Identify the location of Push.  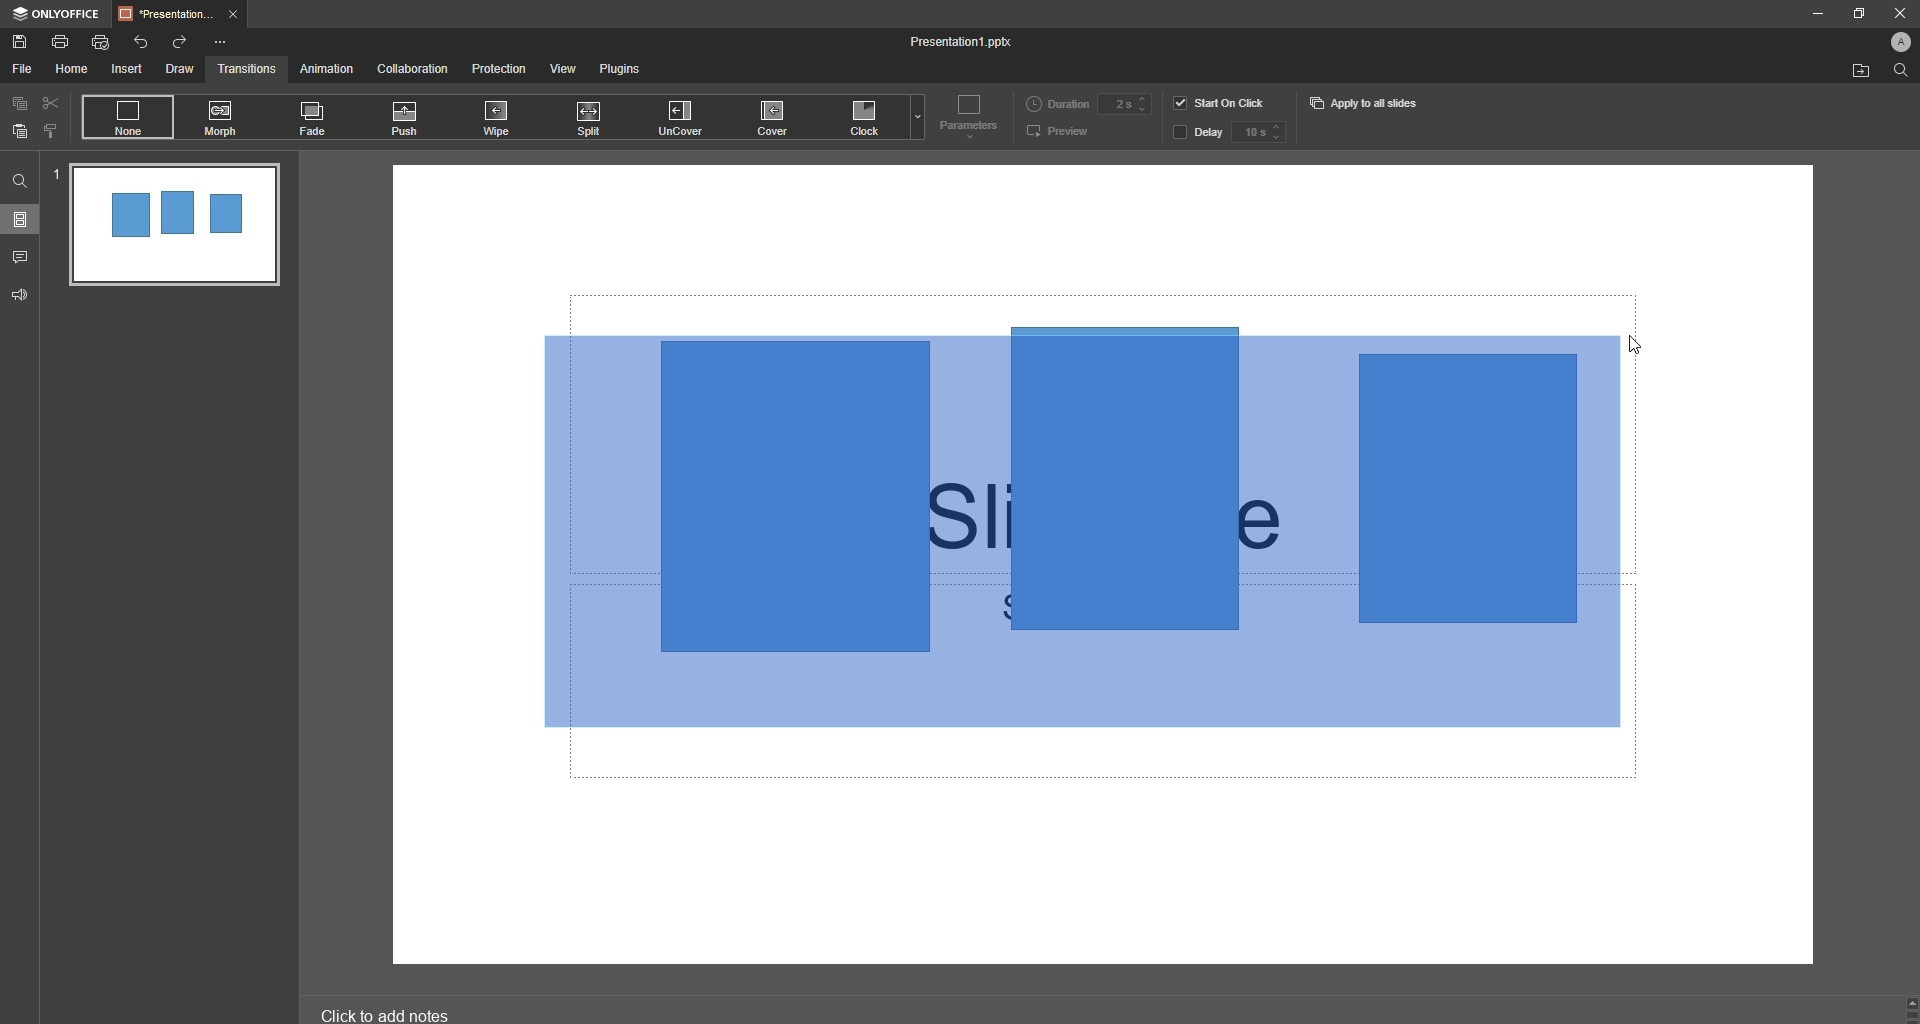
(408, 119).